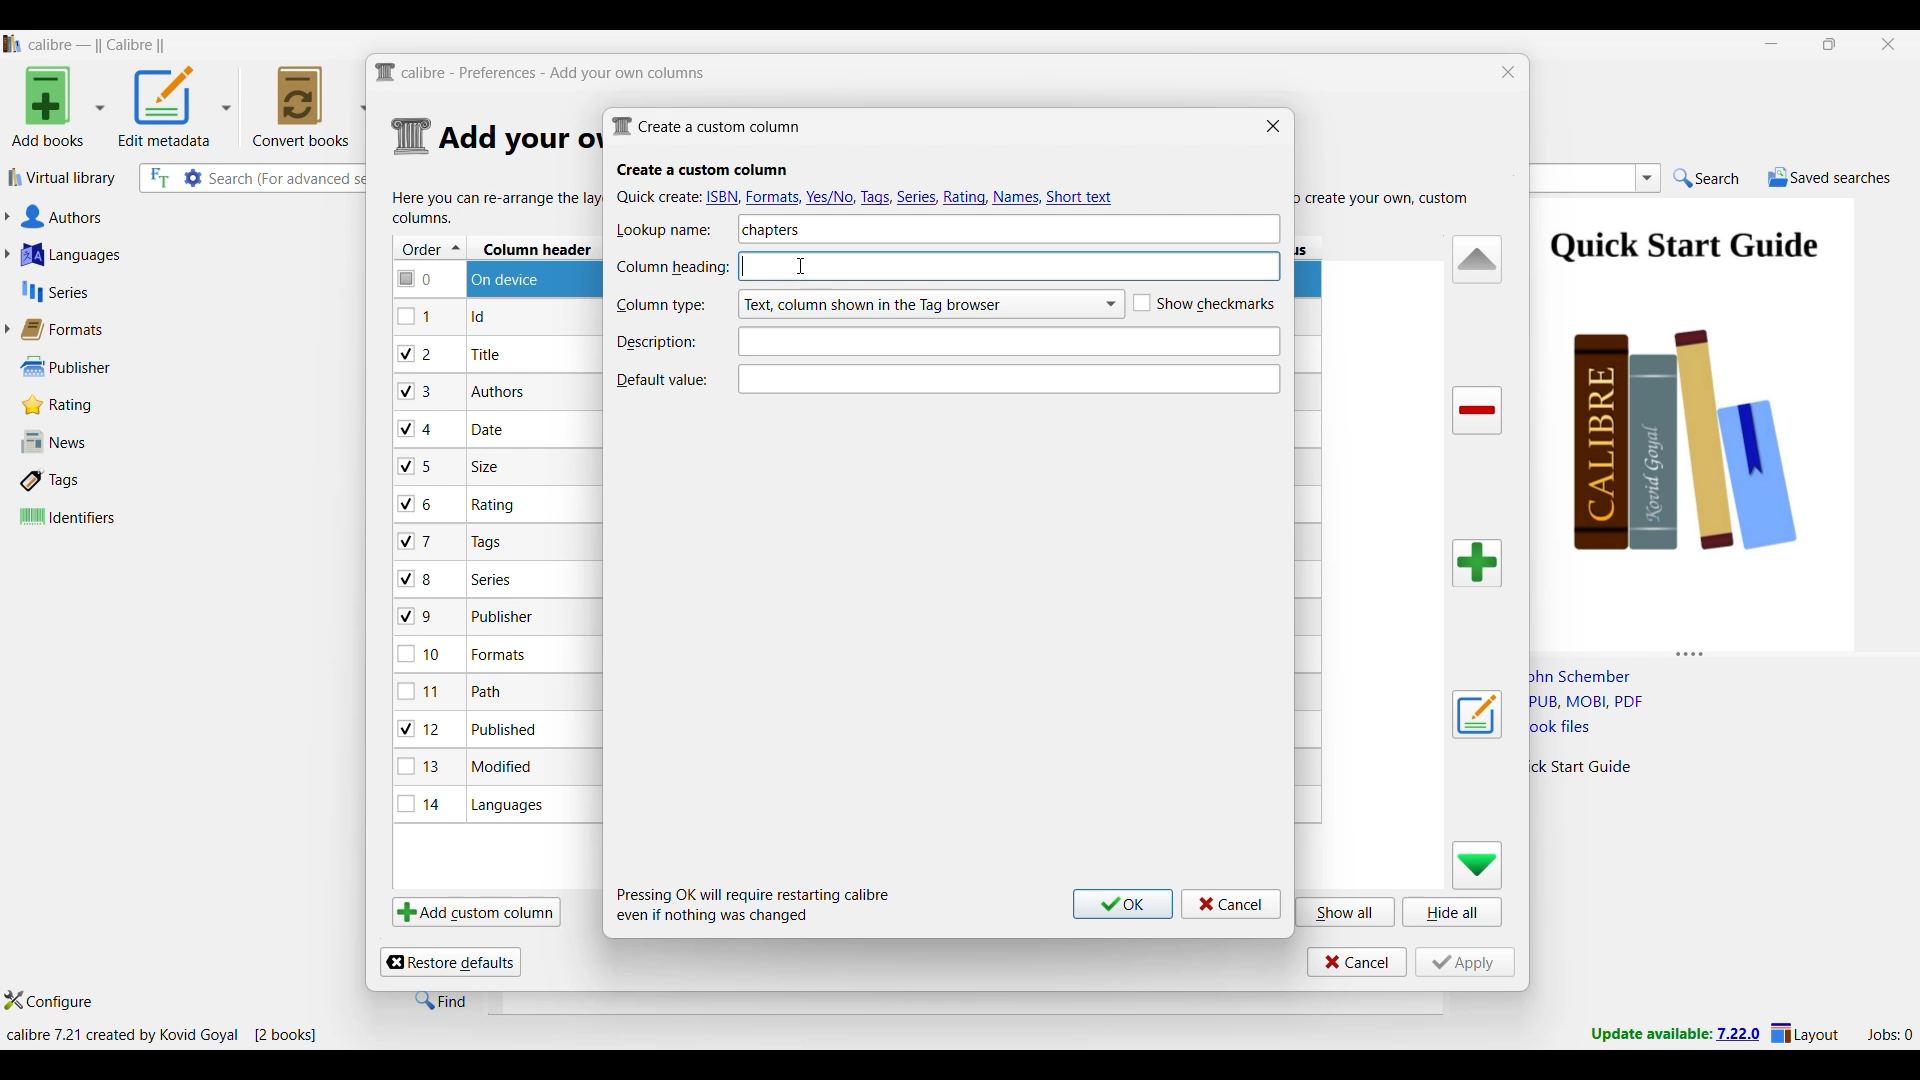 The image size is (1920, 1080). What do you see at coordinates (1477, 563) in the screenshot?
I see `Add column` at bounding box center [1477, 563].